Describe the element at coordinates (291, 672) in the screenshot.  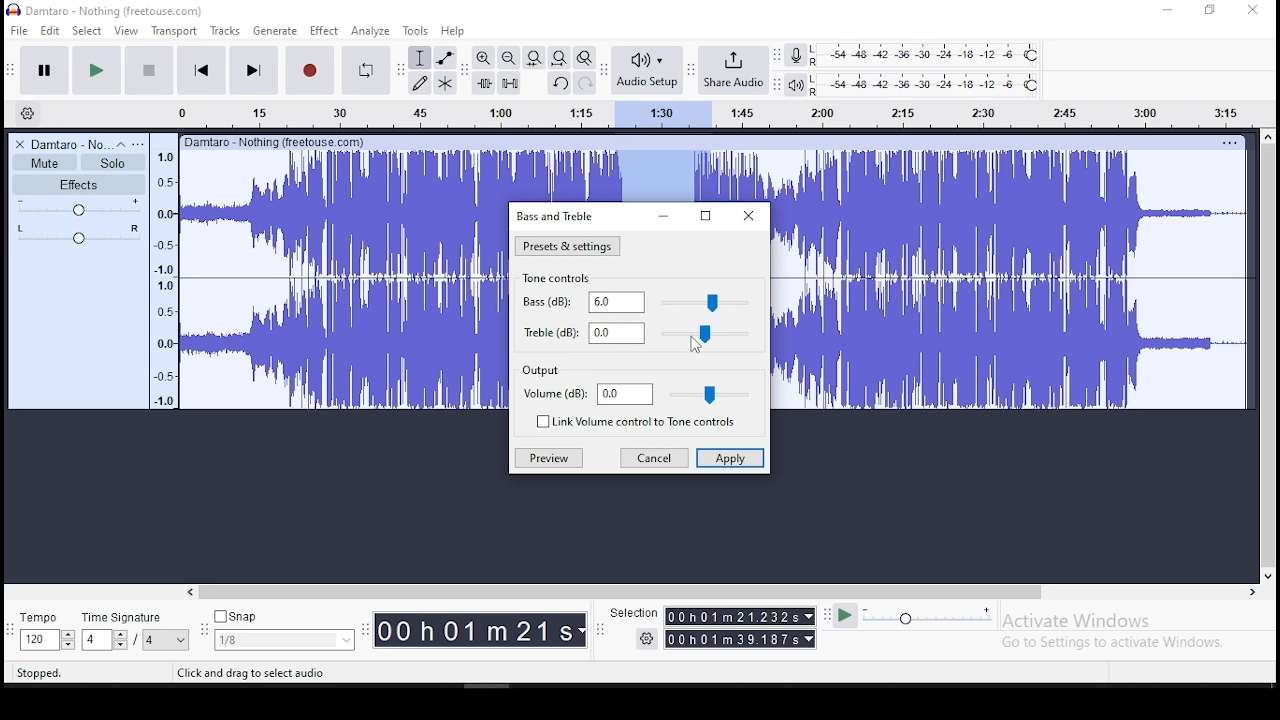
I see `Click and drag to select audio (Esc to cancel)` at that location.